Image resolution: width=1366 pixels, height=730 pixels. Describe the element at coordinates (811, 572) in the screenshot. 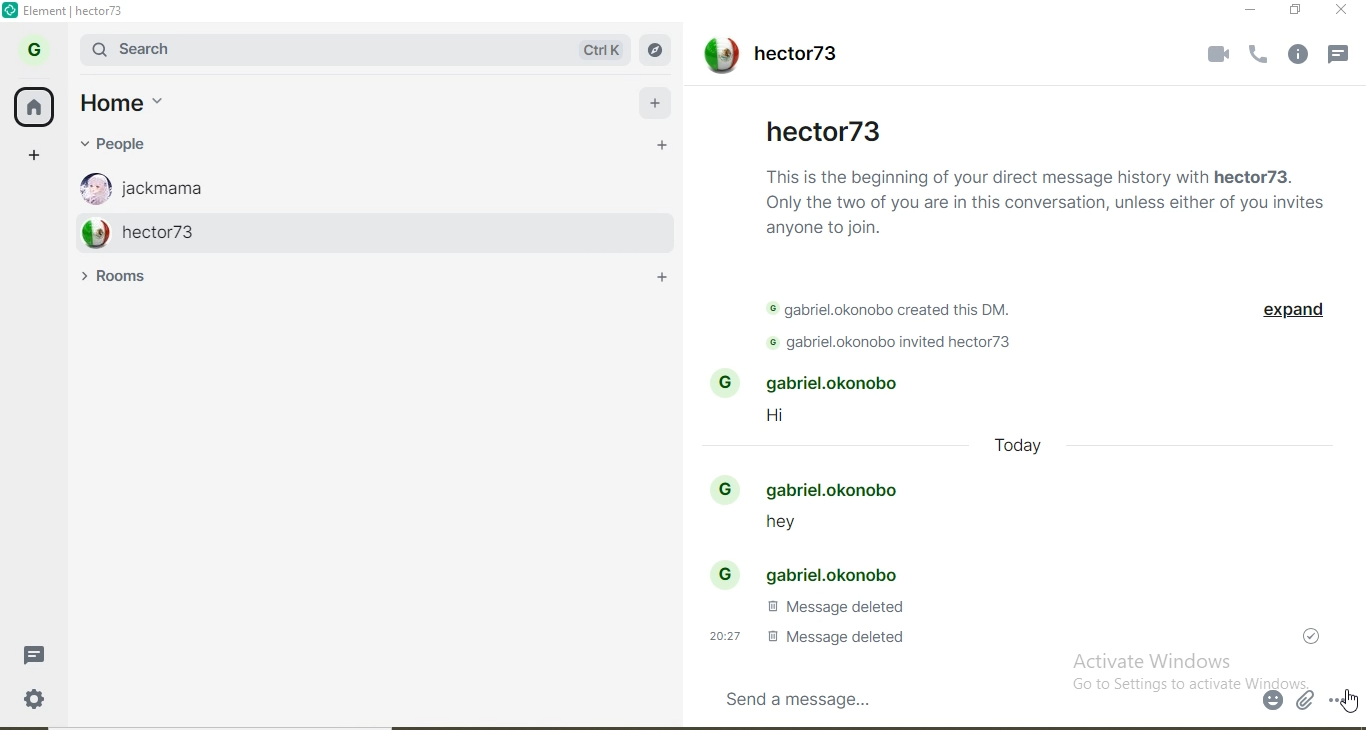

I see `gabriel.okonobo` at that location.